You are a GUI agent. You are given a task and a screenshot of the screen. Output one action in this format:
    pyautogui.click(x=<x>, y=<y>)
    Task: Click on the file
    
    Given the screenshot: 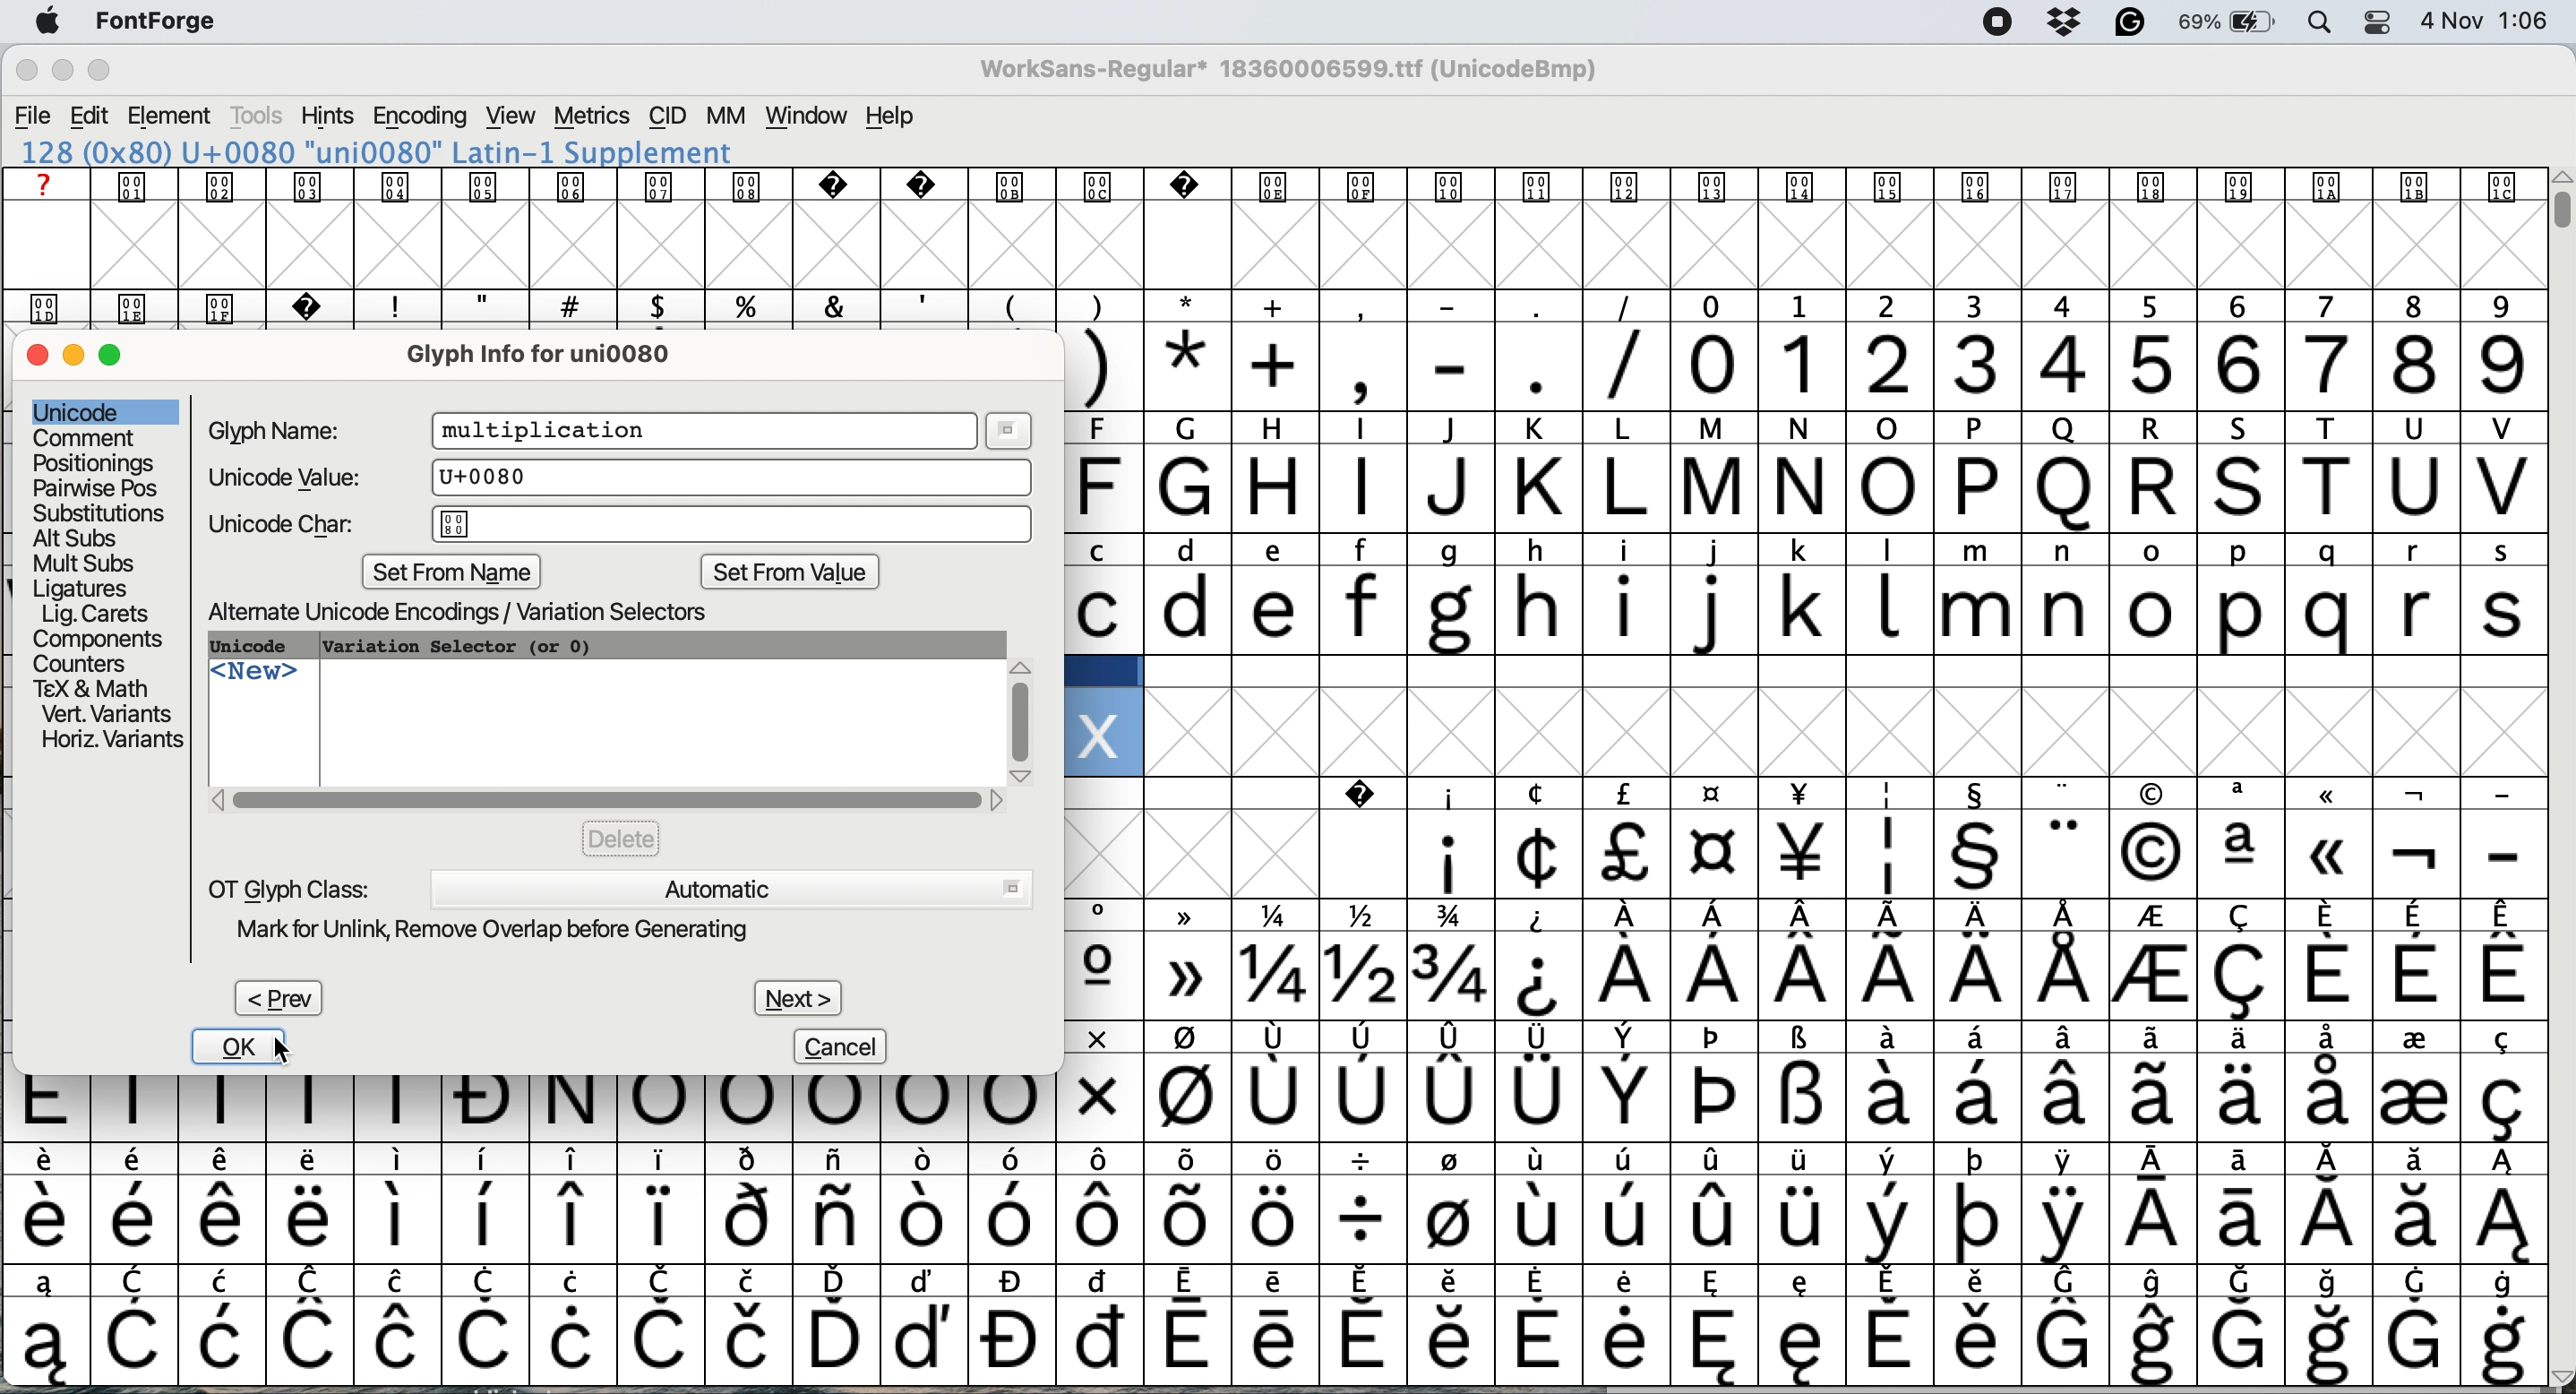 What is the action you would take?
    pyautogui.click(x=32, y=114)
    